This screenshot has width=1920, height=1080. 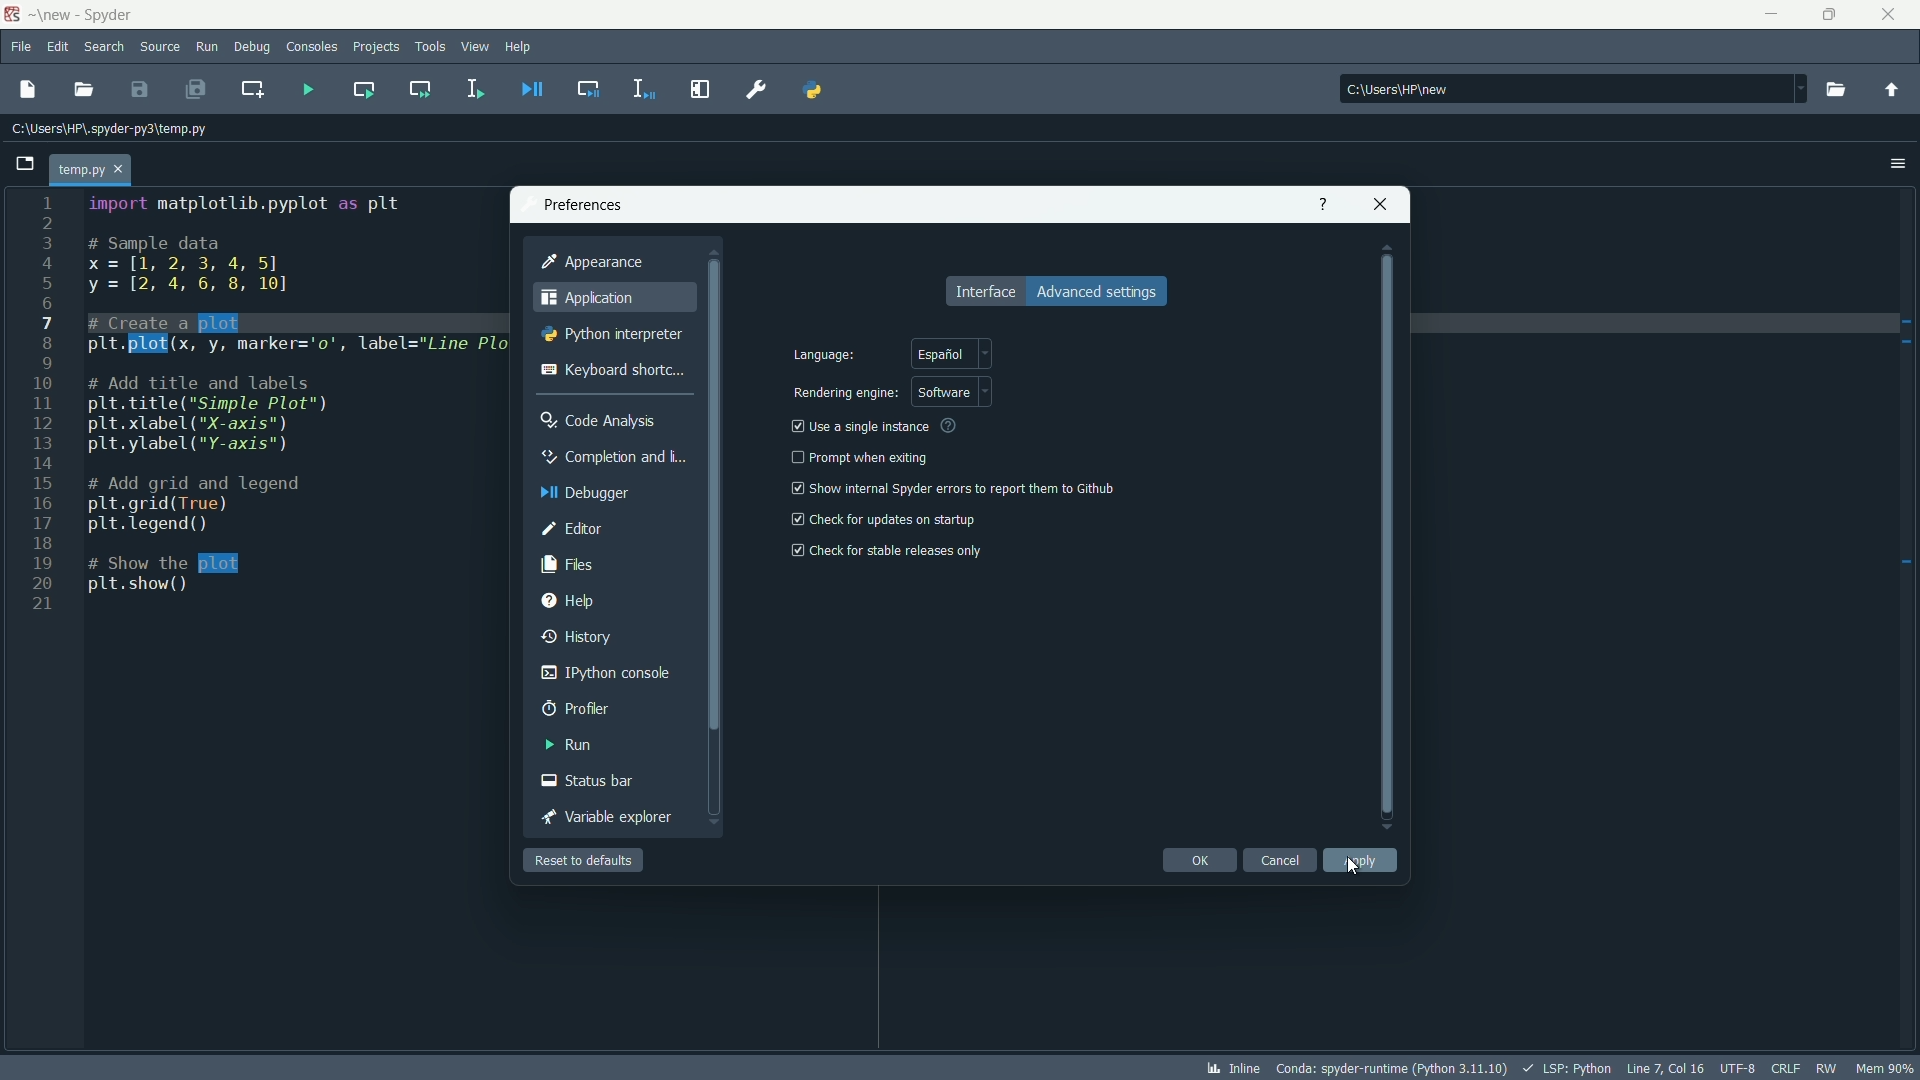 I want to click on run, so click(x=207, y=47).